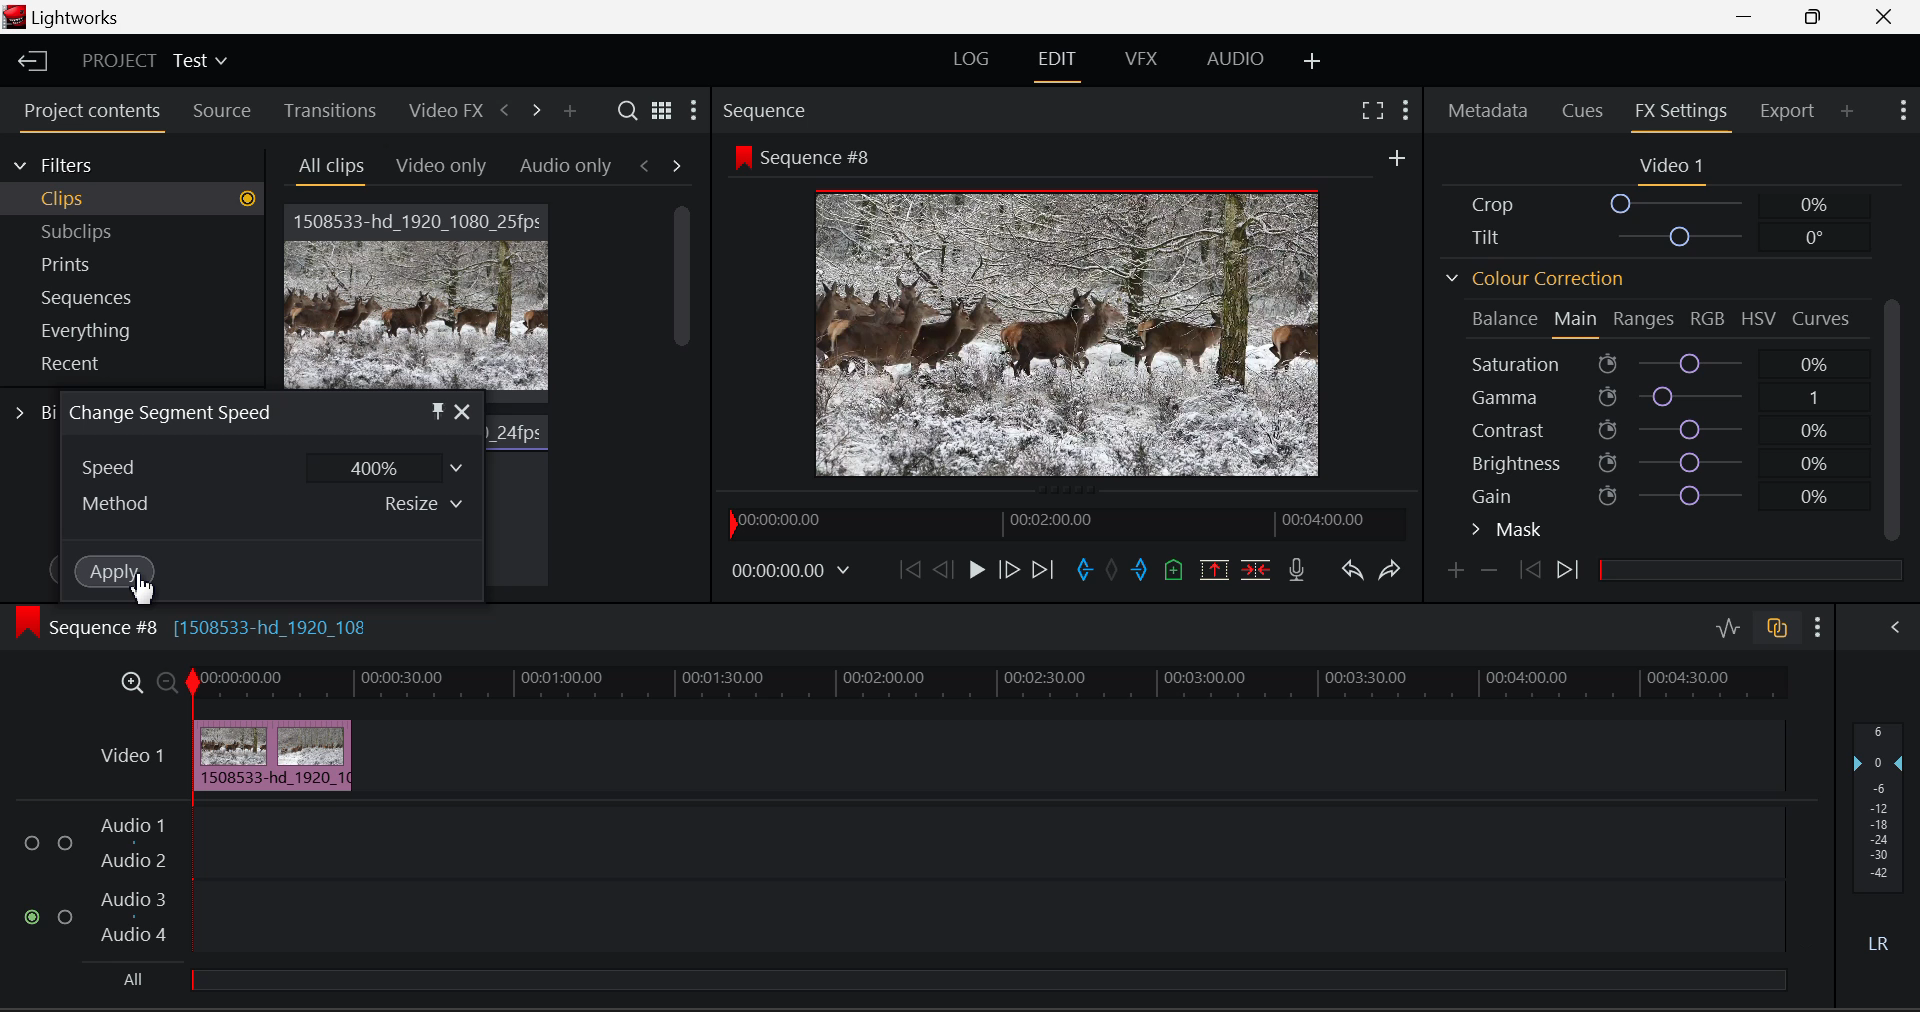  Describe the element at coordinates (275, 628) in the screenshot. I see `[1508533-hd_1920_108` at that location.